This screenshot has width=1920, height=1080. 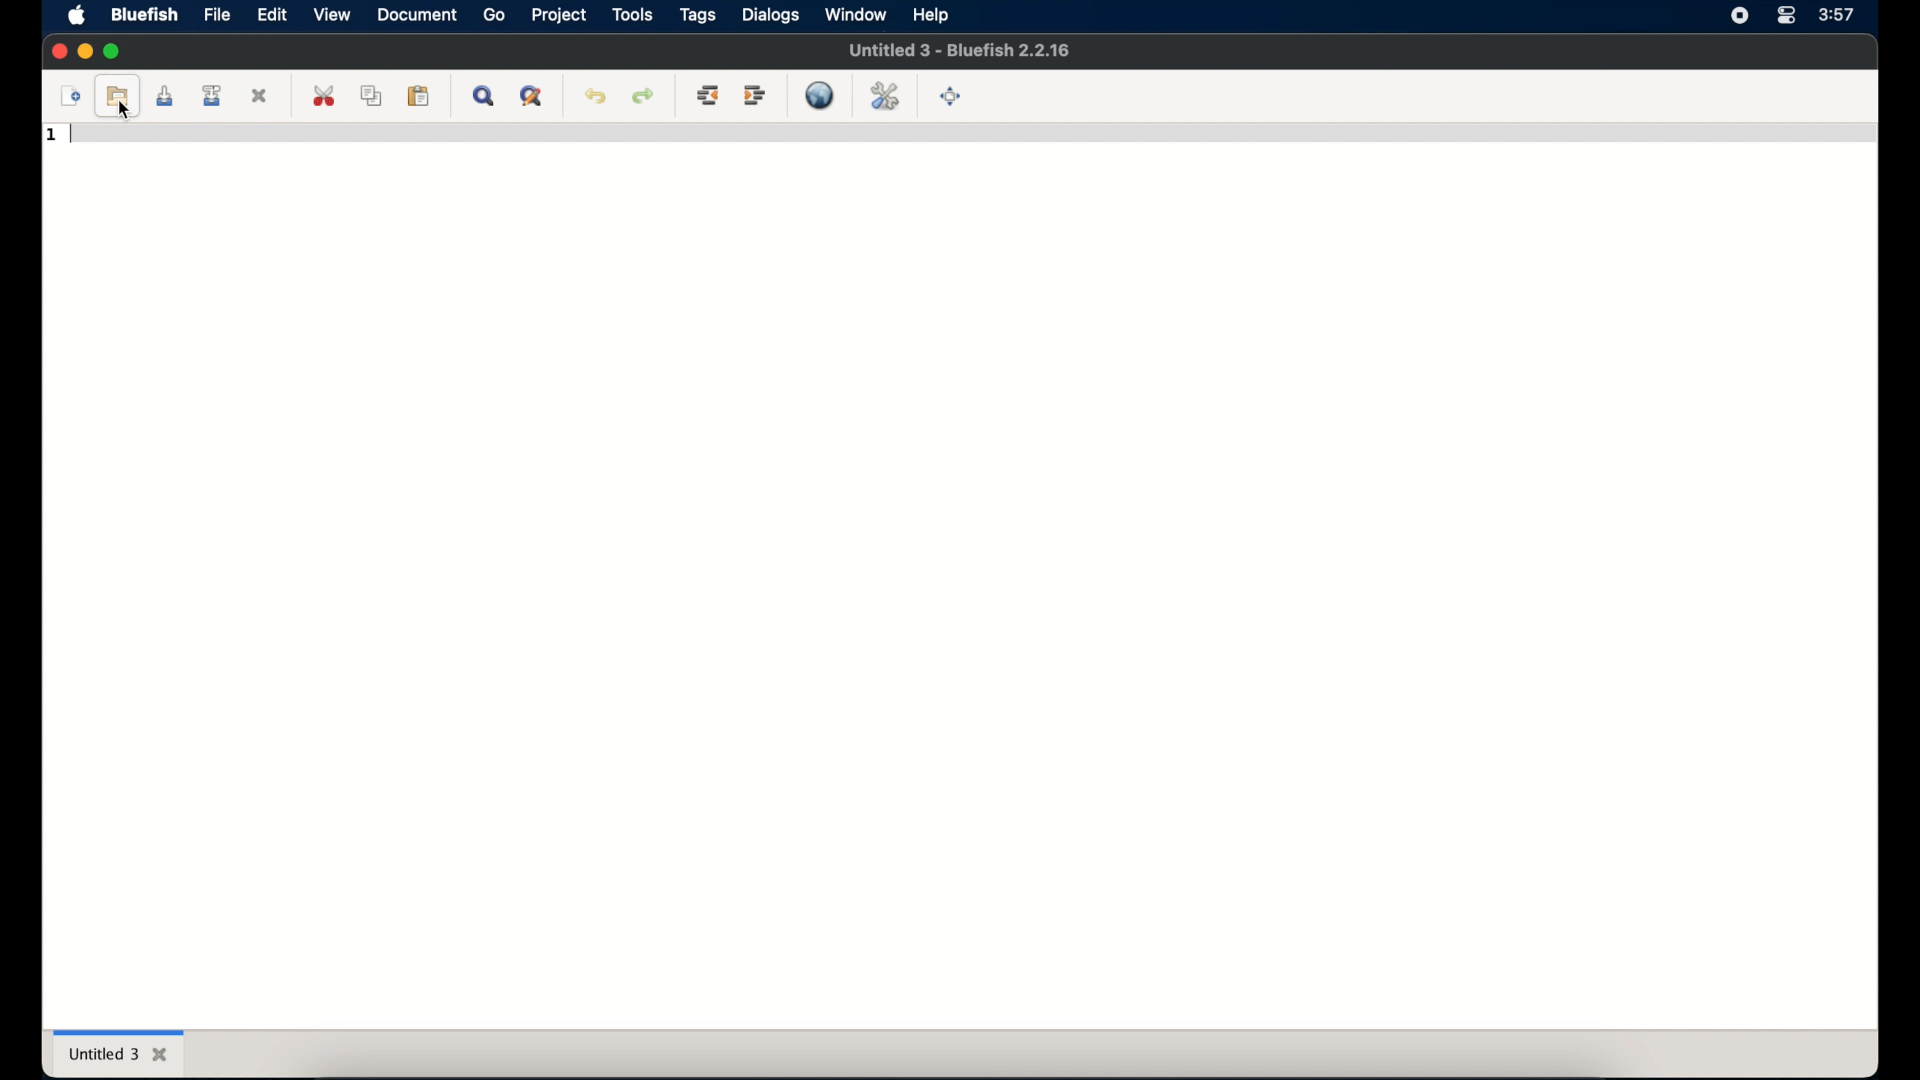 What do you see at coordinates (1840, 13) in the screenshot?
I see `3:57` at bounding box center [1840, 13].